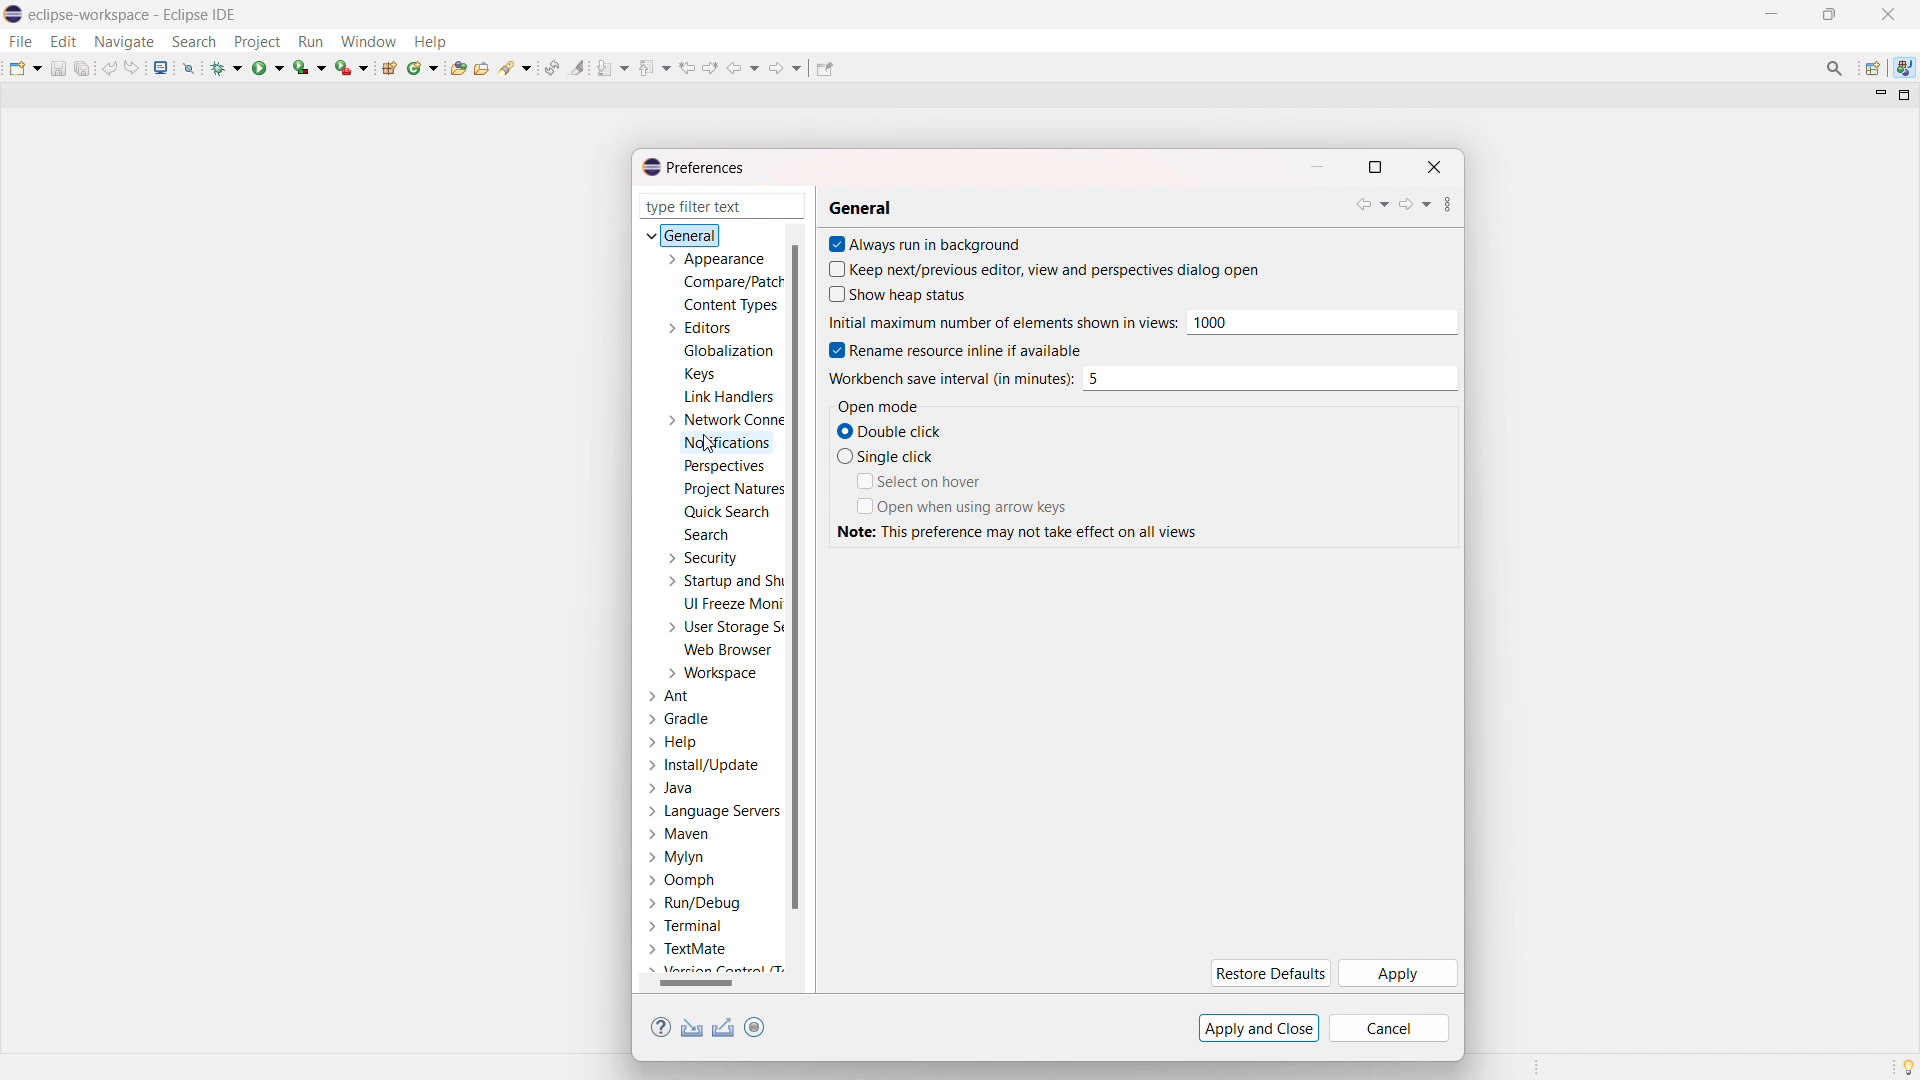  I want to click on java, so click(673, 789).